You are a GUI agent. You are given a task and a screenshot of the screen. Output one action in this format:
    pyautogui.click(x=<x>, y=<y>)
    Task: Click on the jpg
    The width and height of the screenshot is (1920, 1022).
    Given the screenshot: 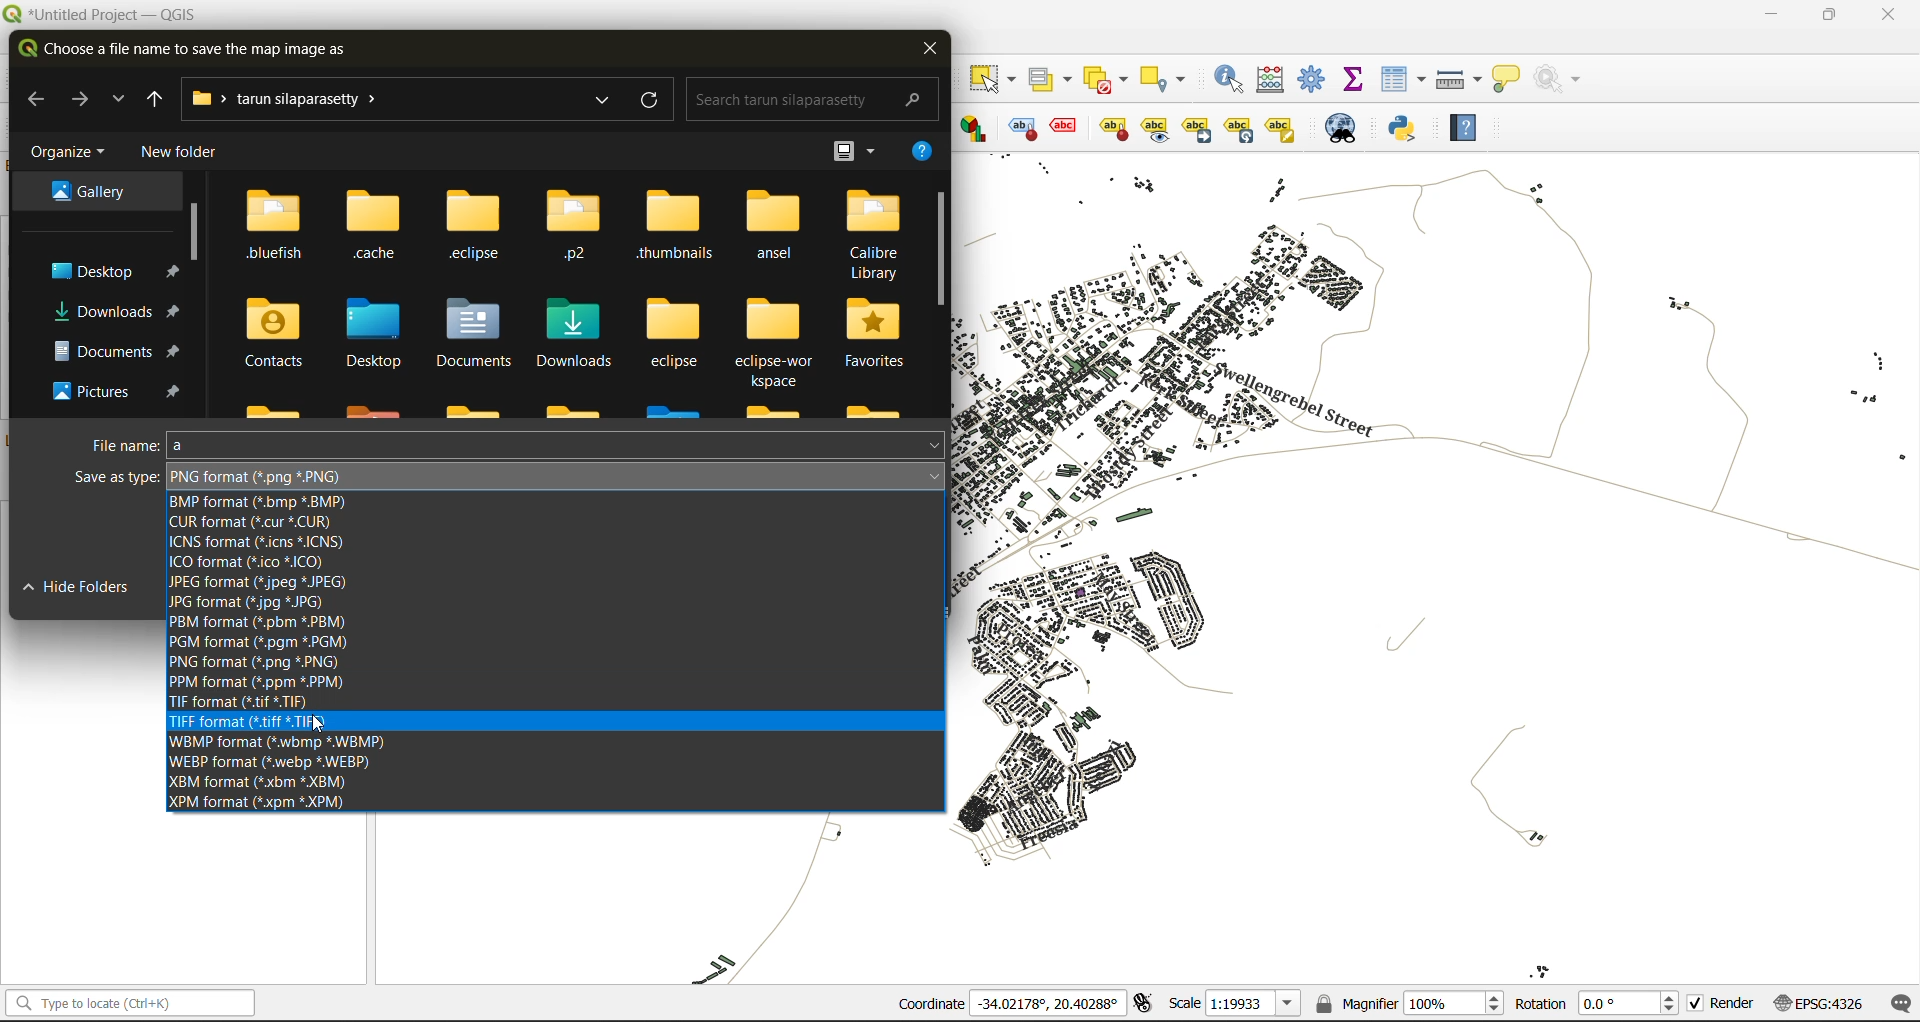 What is the action you would take?
    pyautogui.click(x=250, y=604)
    